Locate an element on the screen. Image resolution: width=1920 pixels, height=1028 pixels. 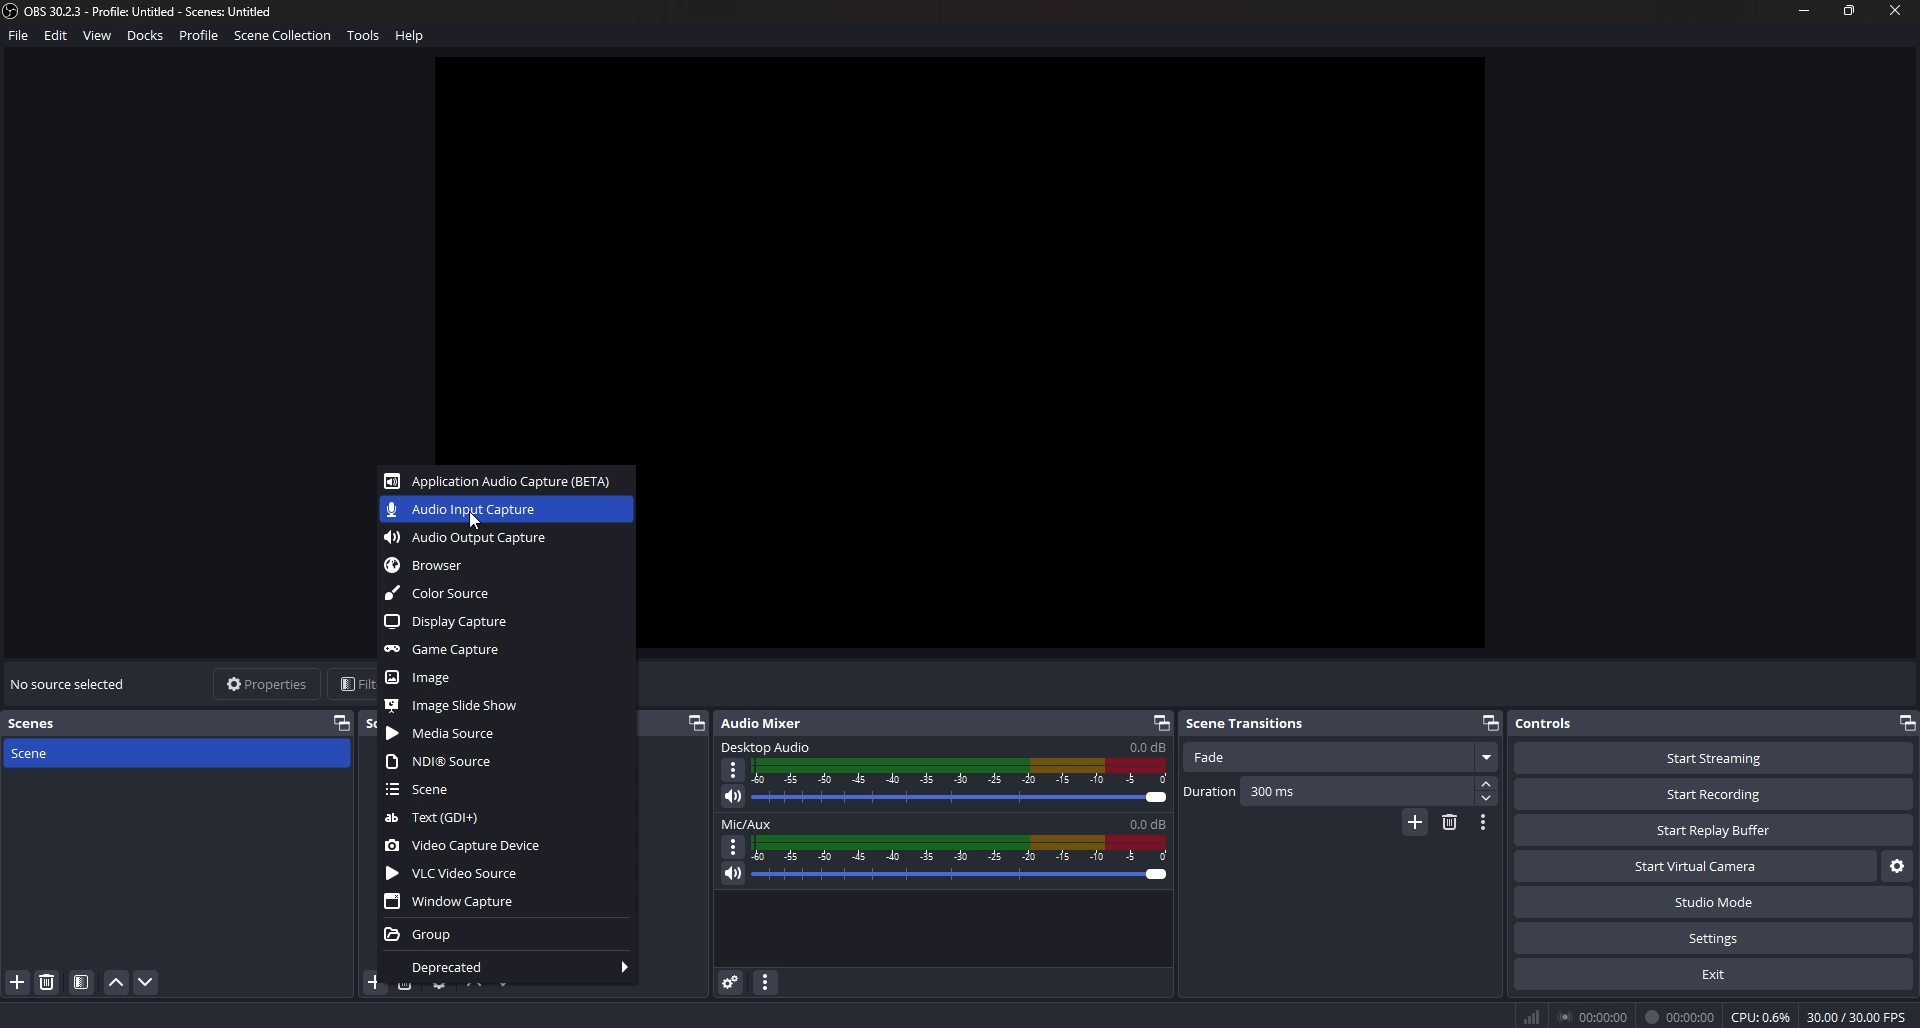
scene Collection is located at coordinates (285, 38).